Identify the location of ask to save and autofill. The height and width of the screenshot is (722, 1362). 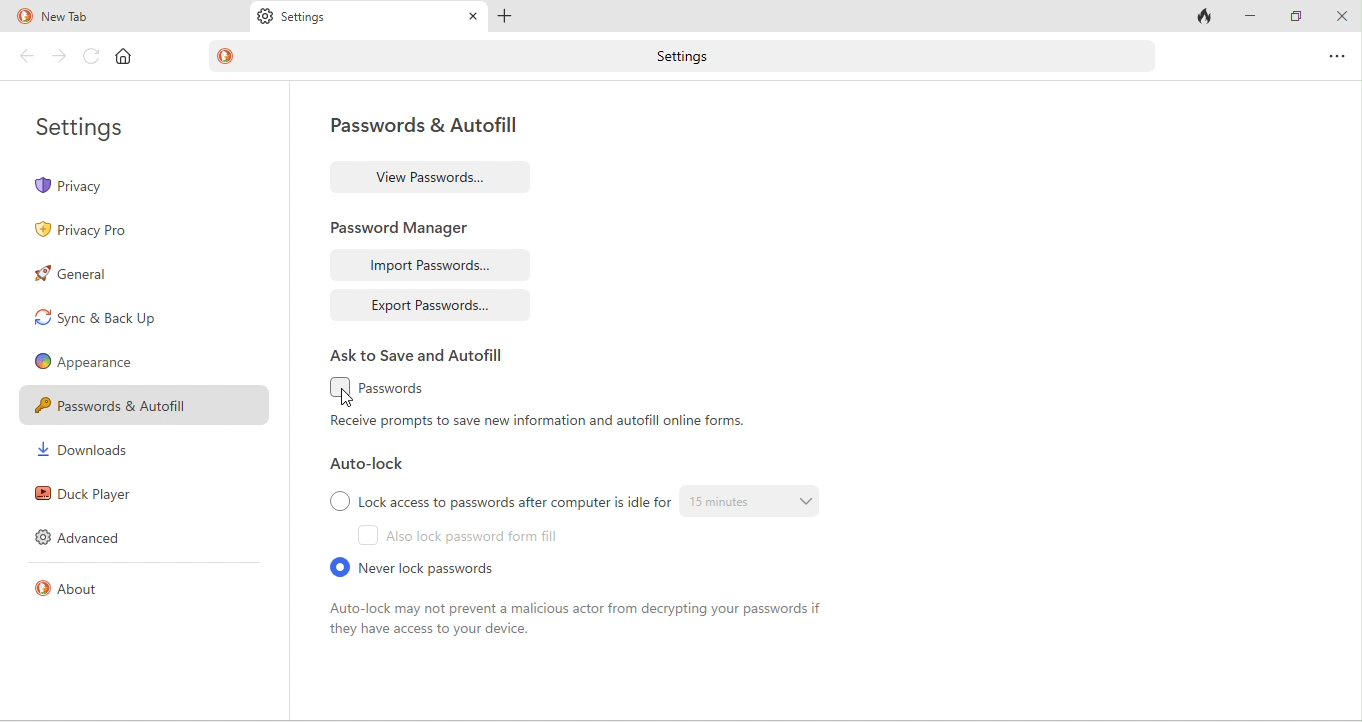
(419, 354).